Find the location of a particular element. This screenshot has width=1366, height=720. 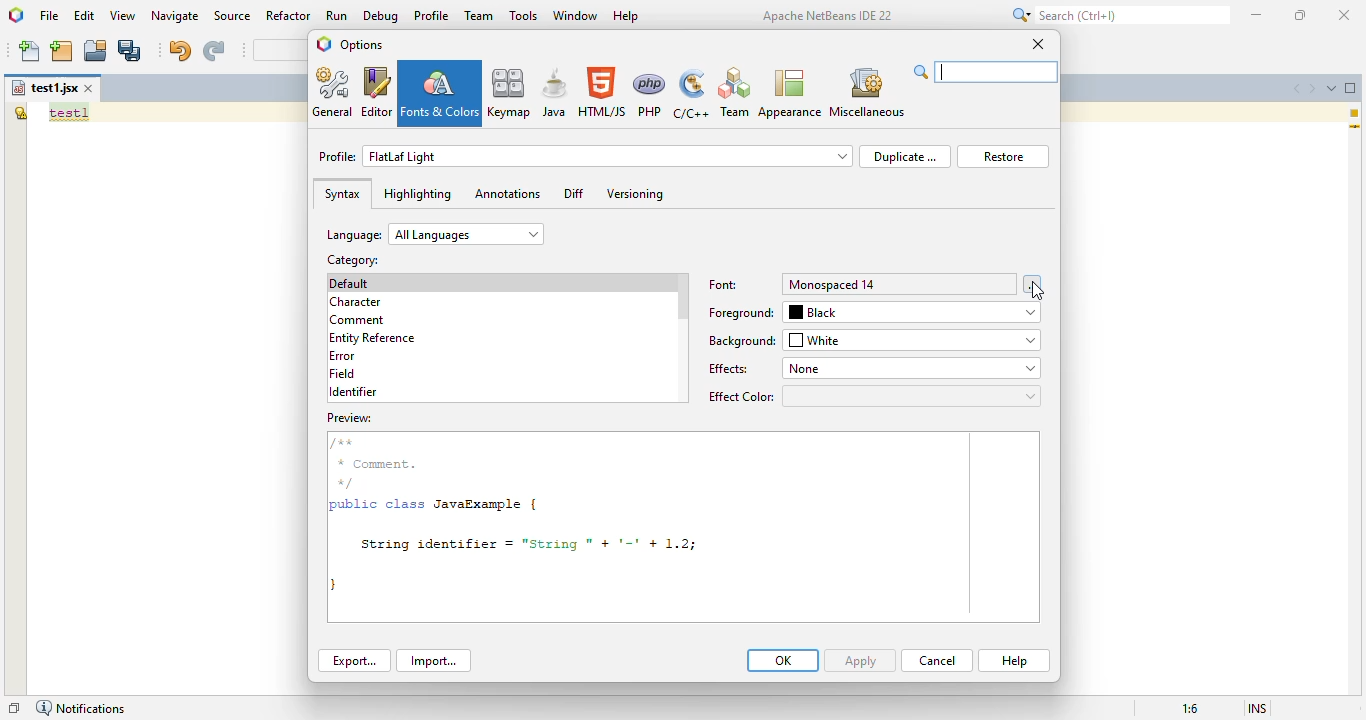

preview:  is located at coordinates (351, 418).